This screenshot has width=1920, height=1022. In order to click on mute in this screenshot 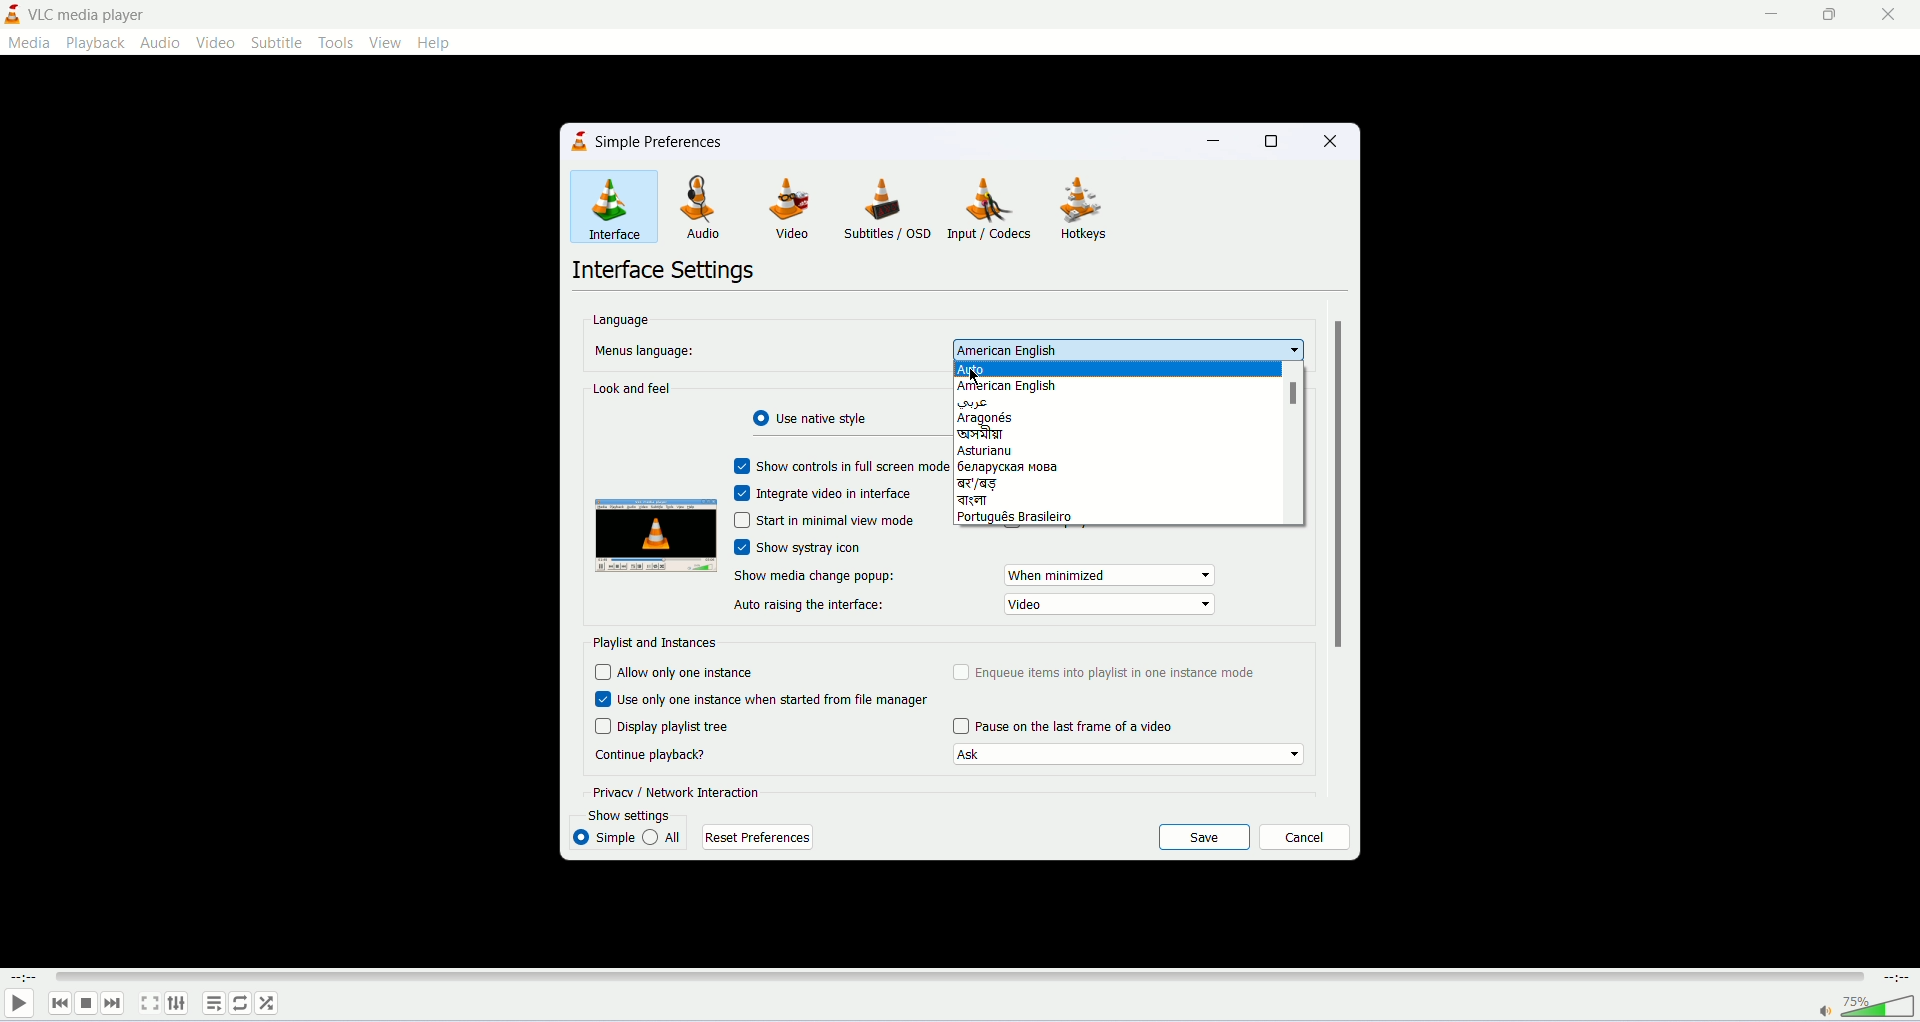, I will do `click(1827, 1012)`.